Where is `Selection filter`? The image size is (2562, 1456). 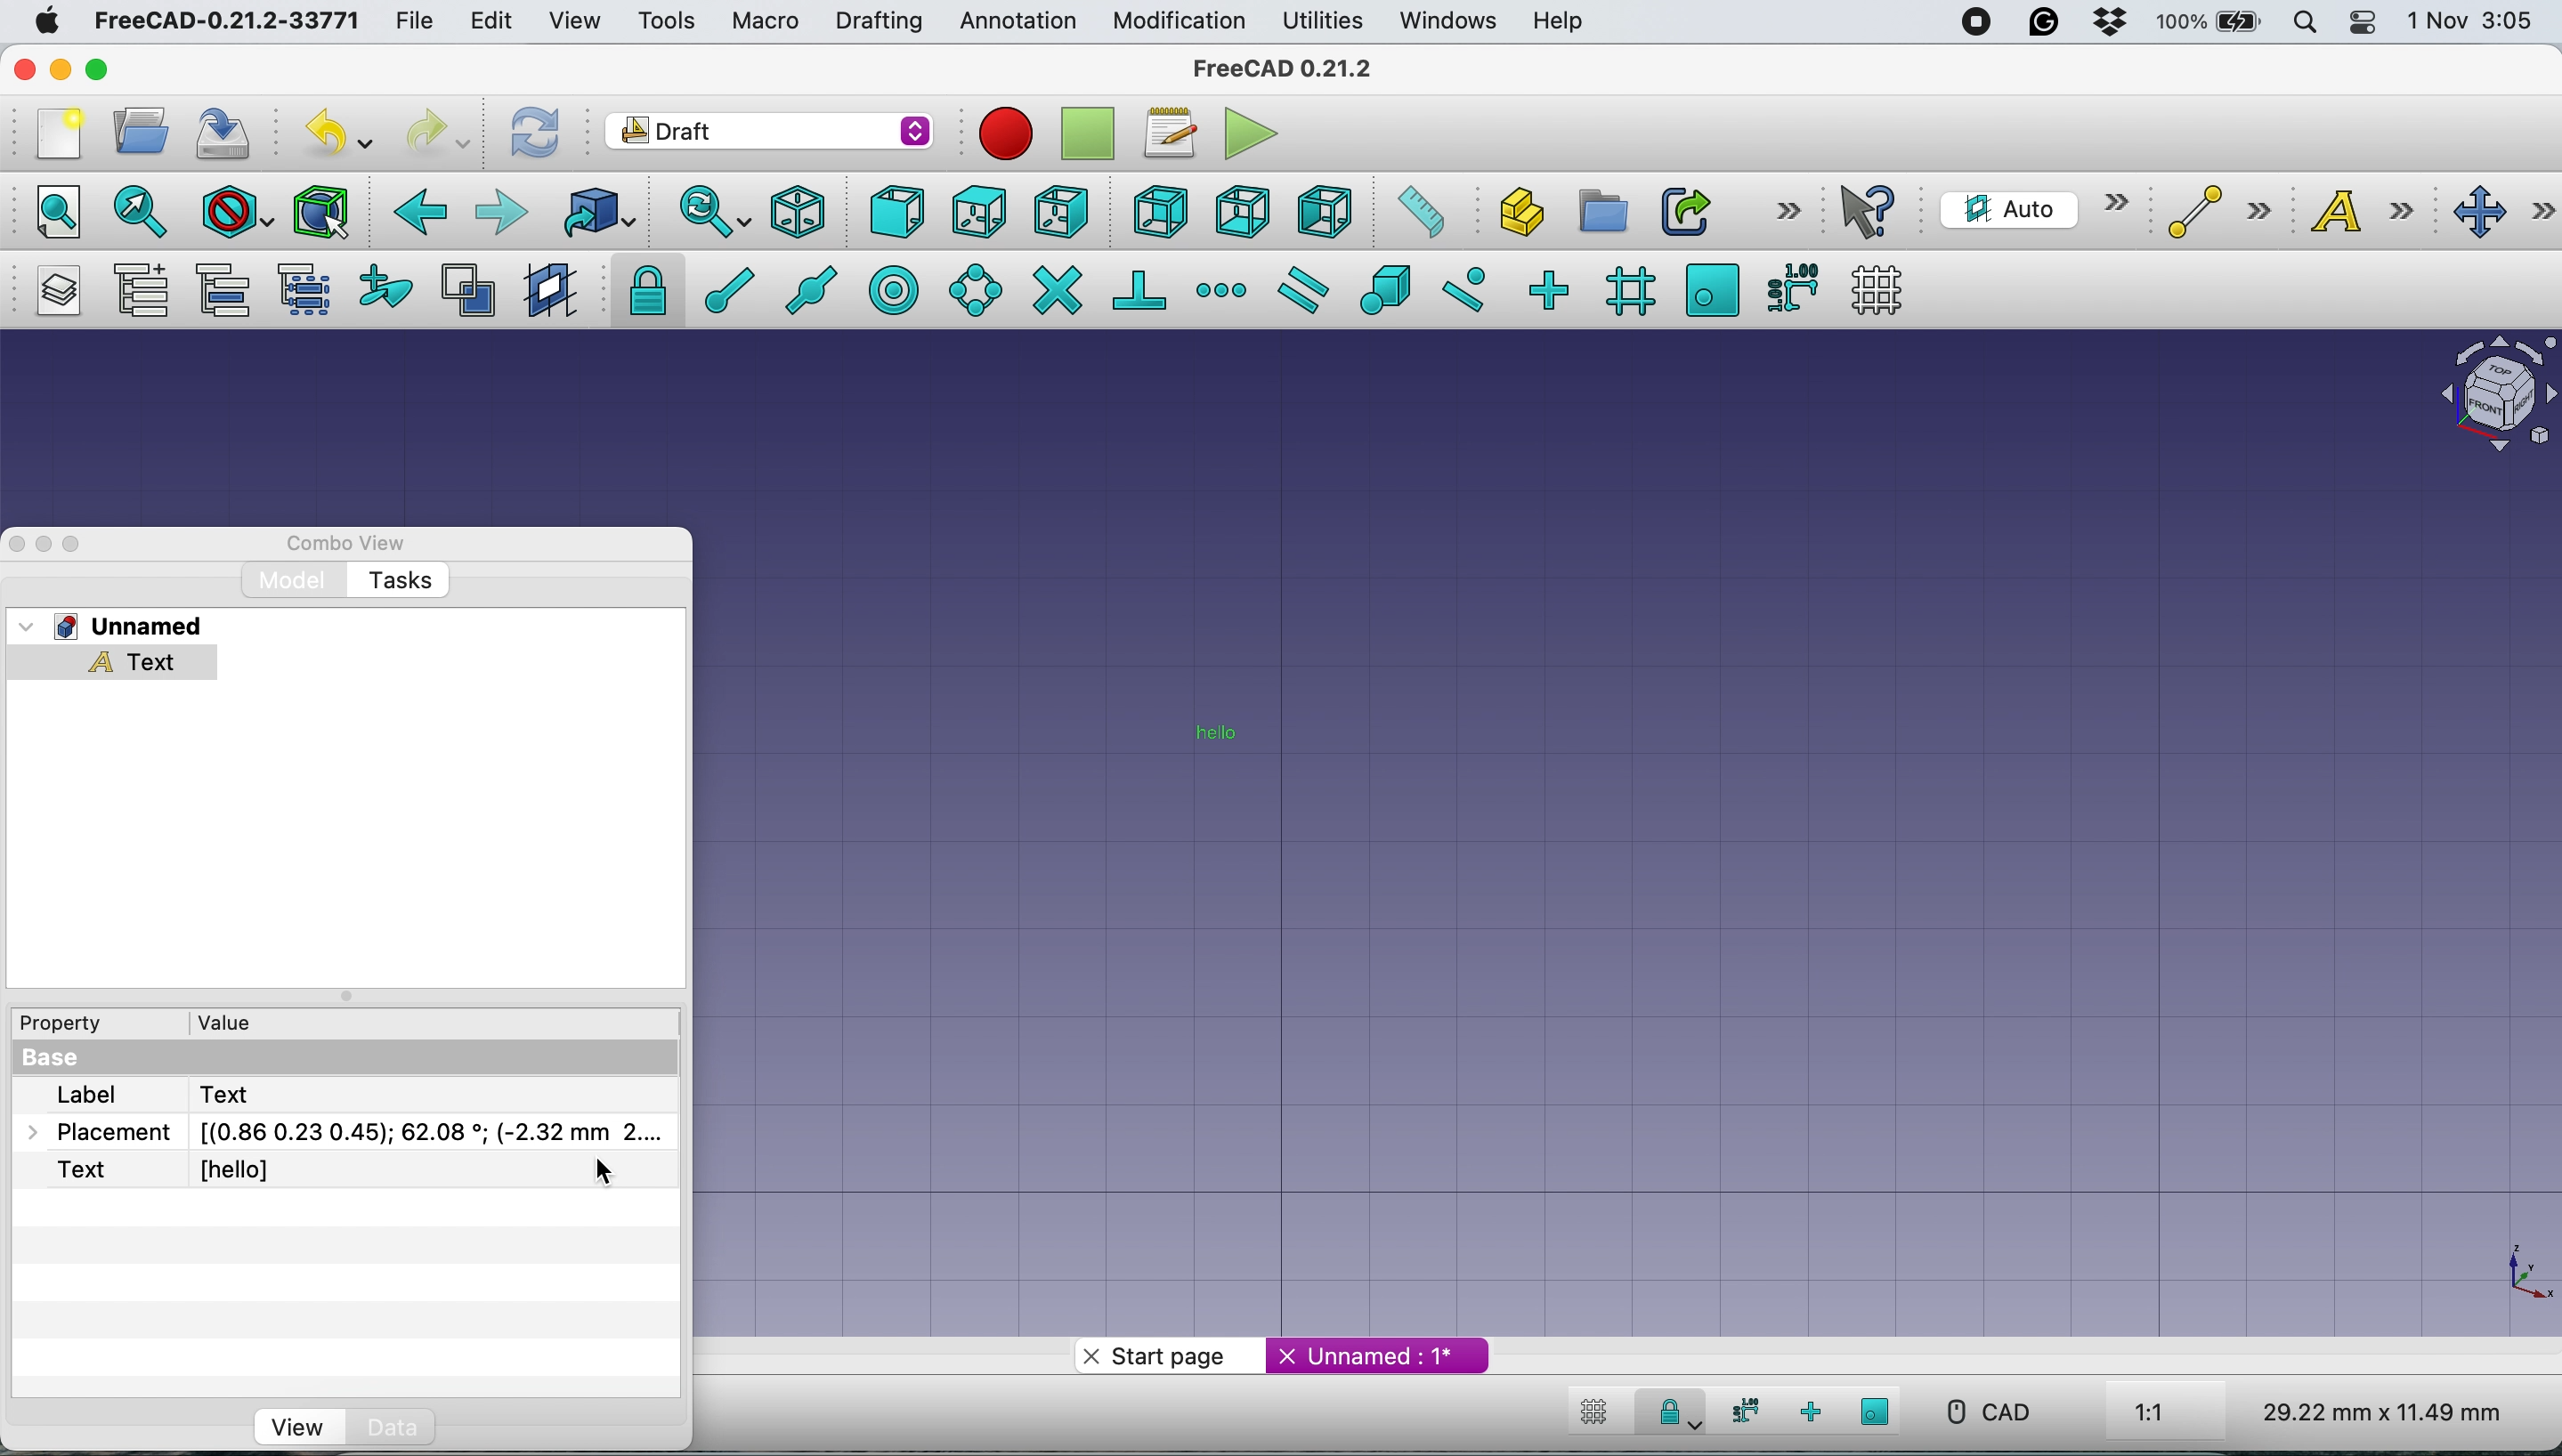
Selection filter is located at coordinates (324, 211).